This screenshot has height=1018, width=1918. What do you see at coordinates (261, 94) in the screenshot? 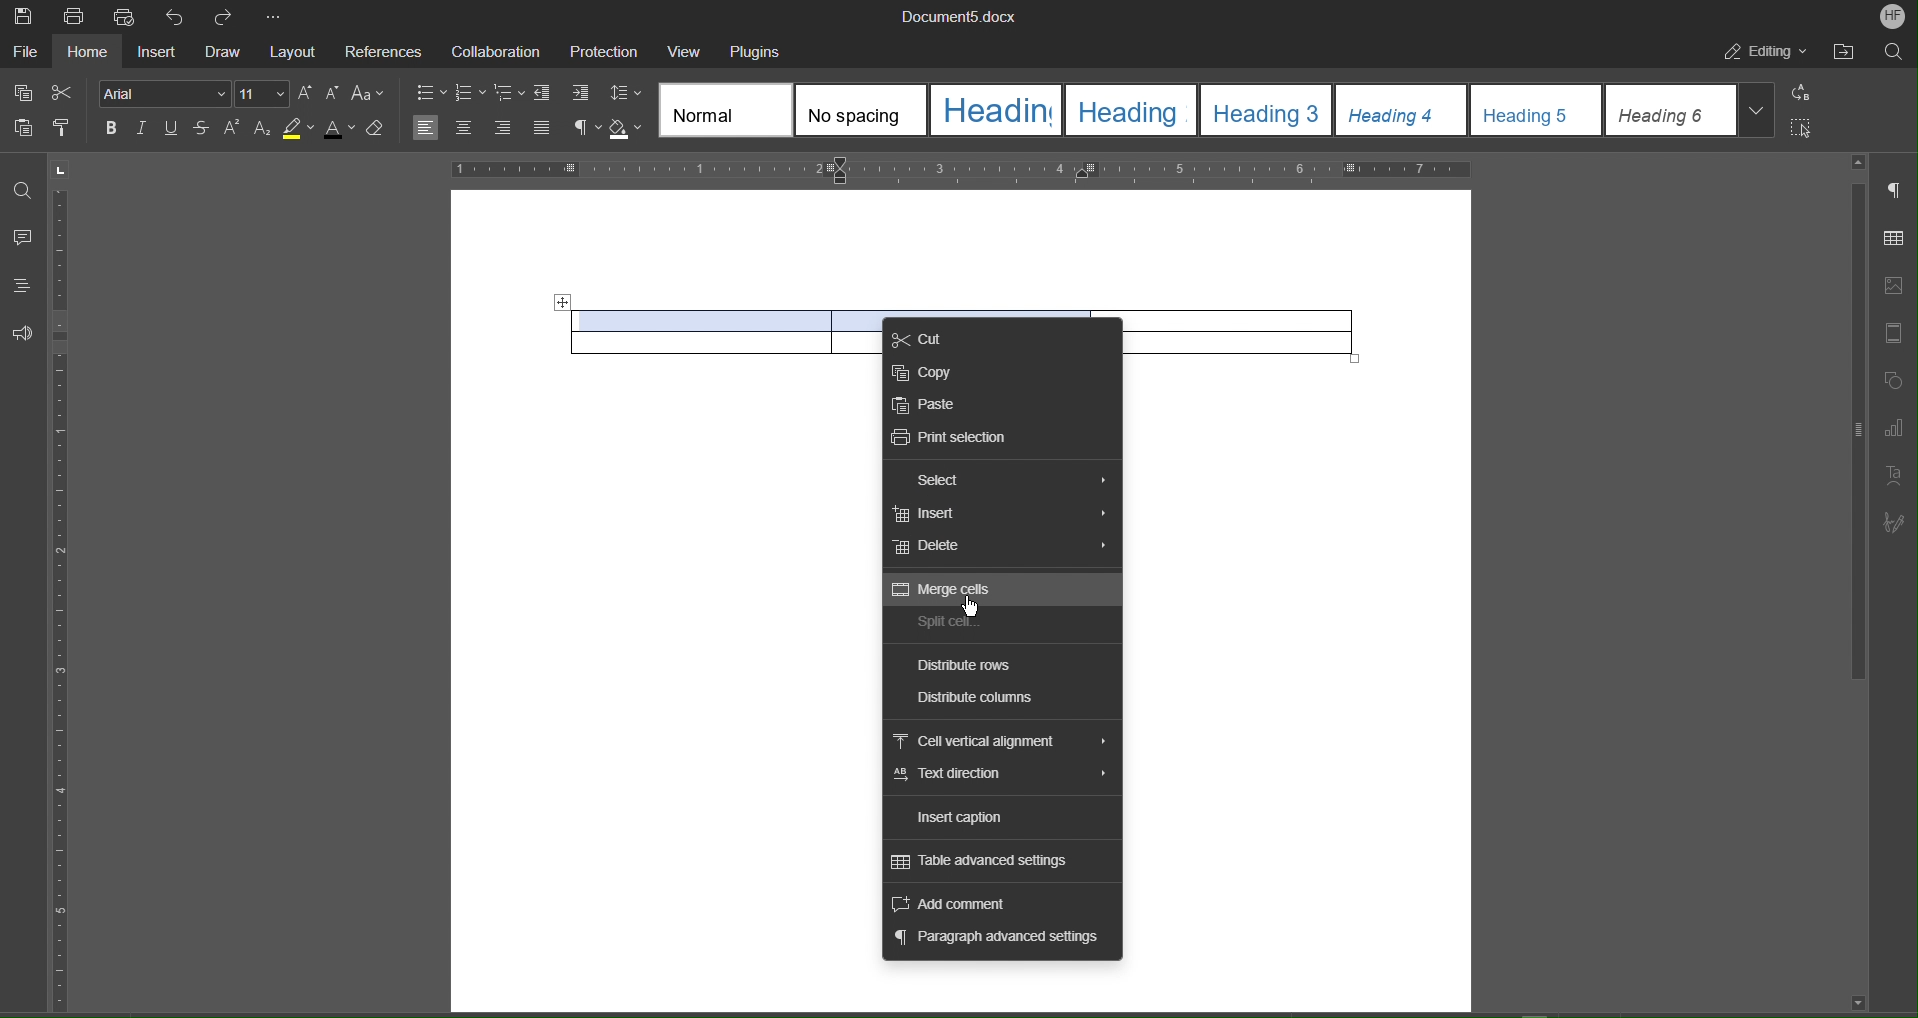
I see `Font Size` at bounding box center [261, 94].